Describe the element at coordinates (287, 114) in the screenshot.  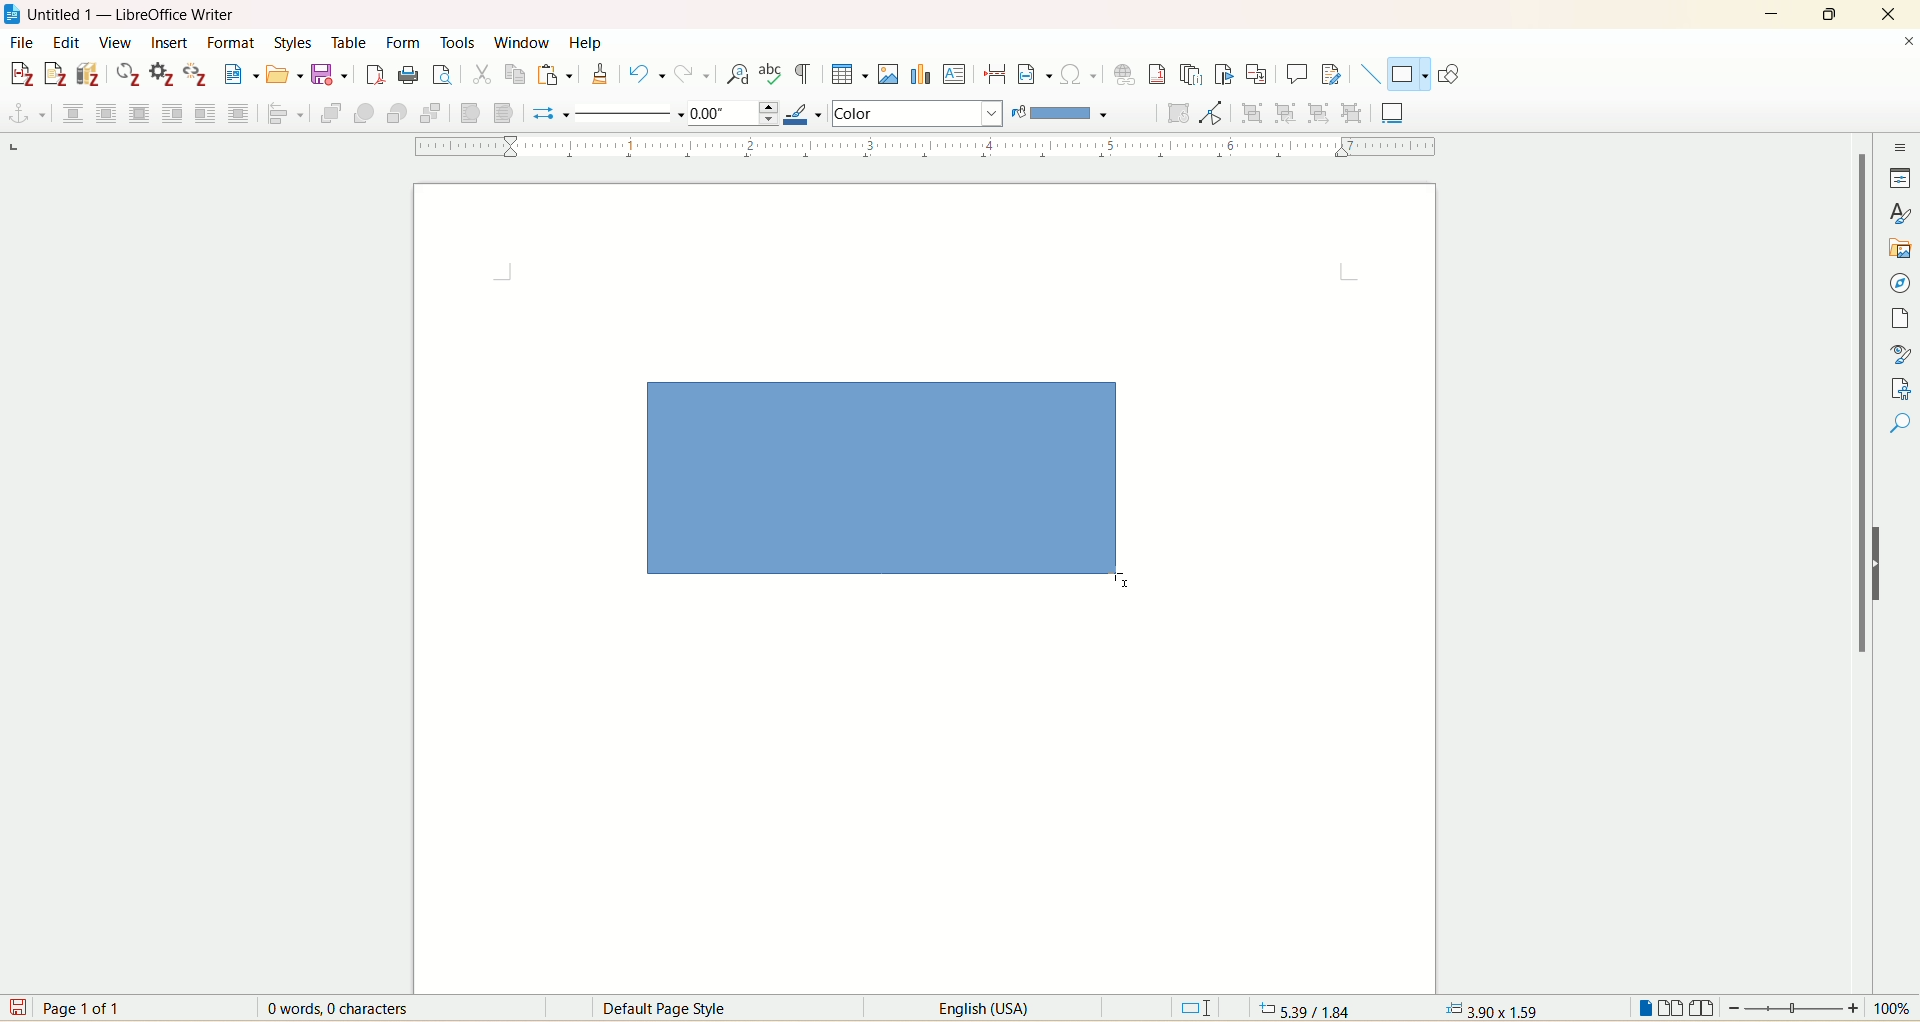
I see `align objects` at that location.